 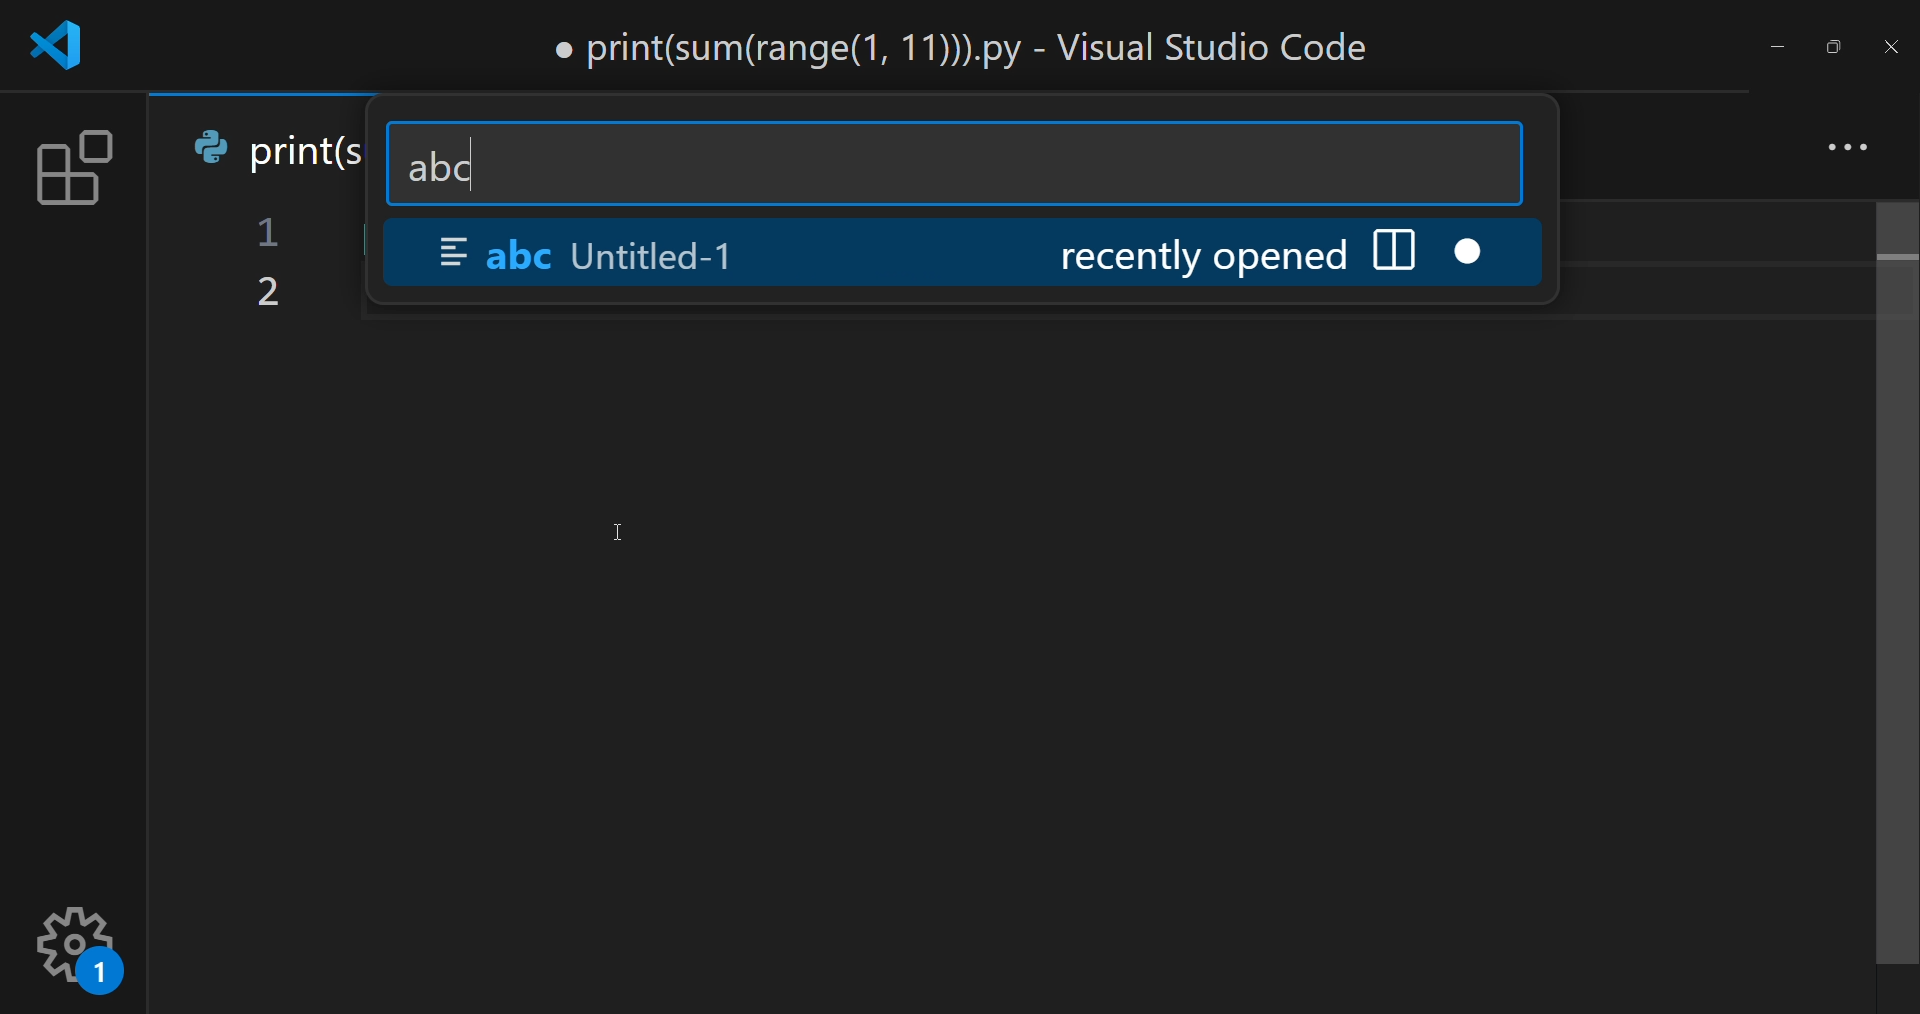 What do you see at coordinates (625, 529) in the screenshot?
I see `Cursor` at bounding box center [625, 529].